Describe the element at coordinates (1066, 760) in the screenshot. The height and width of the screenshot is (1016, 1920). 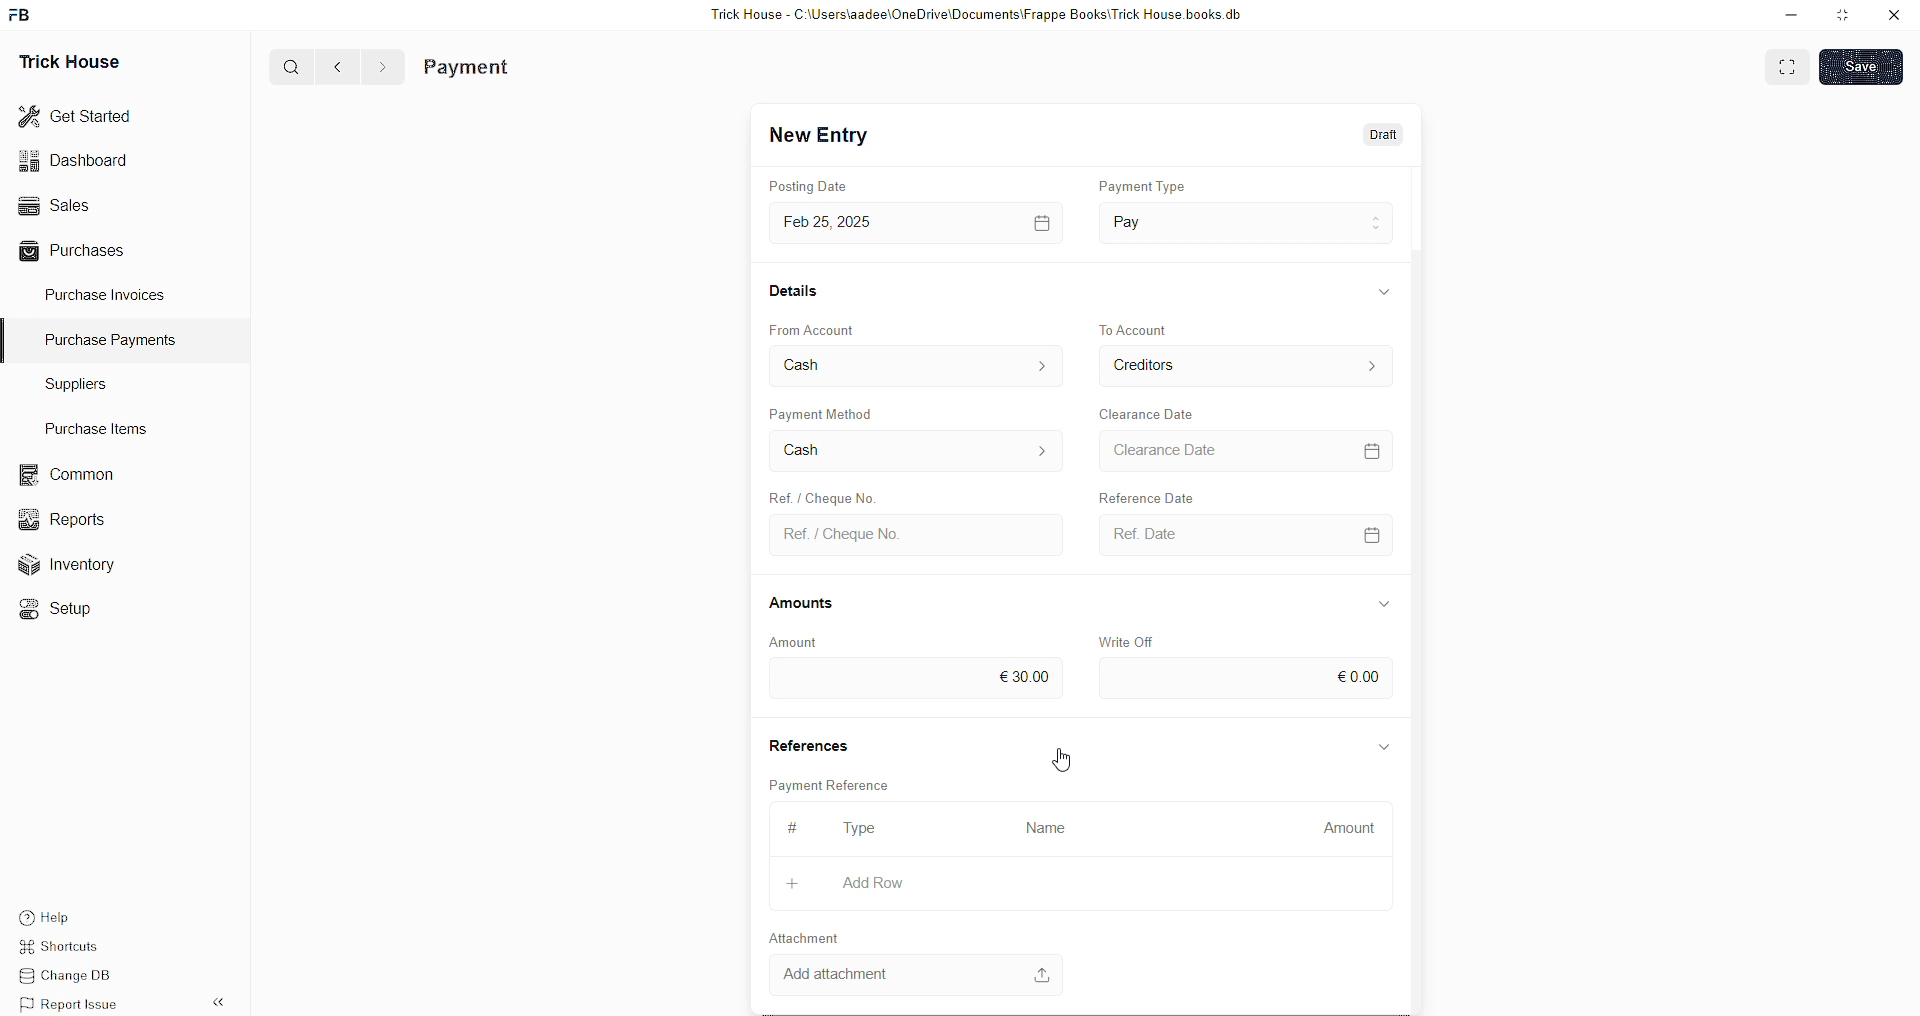
I see `cursor` at that location.